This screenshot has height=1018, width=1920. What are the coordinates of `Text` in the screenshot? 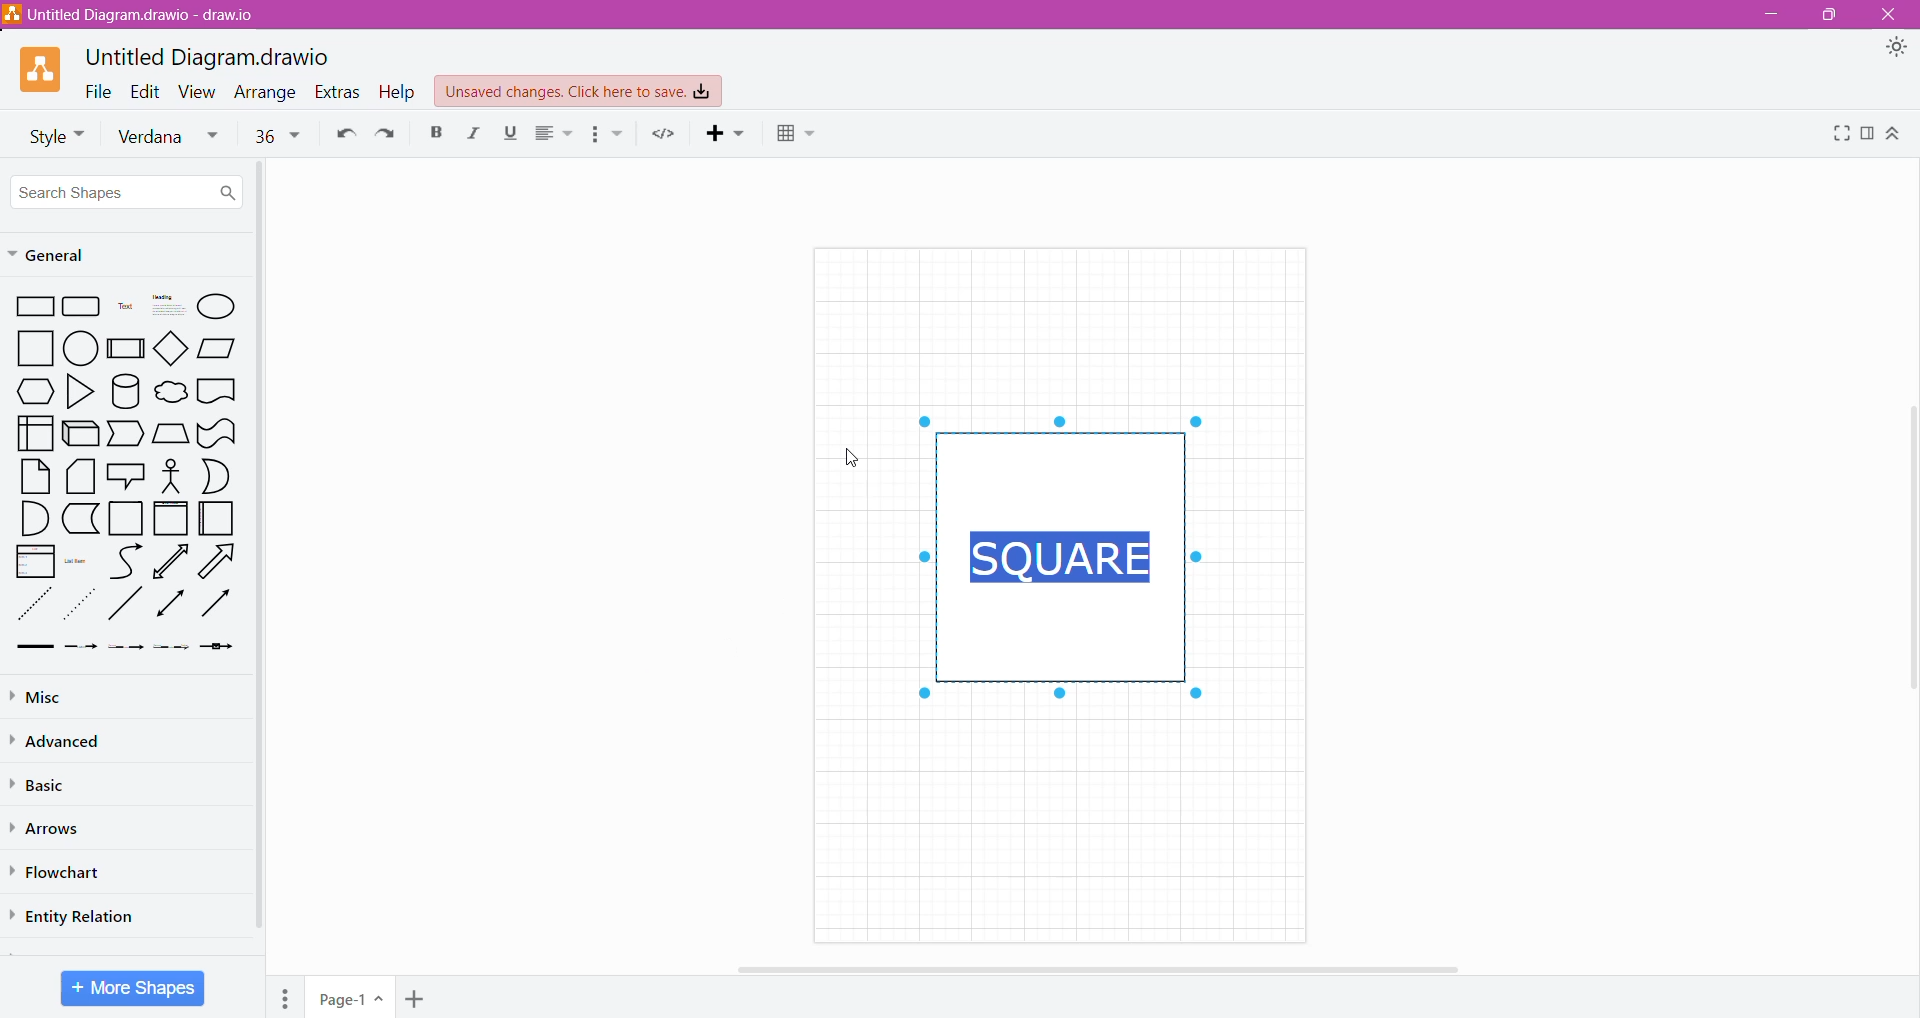 It's located at (125, 308).